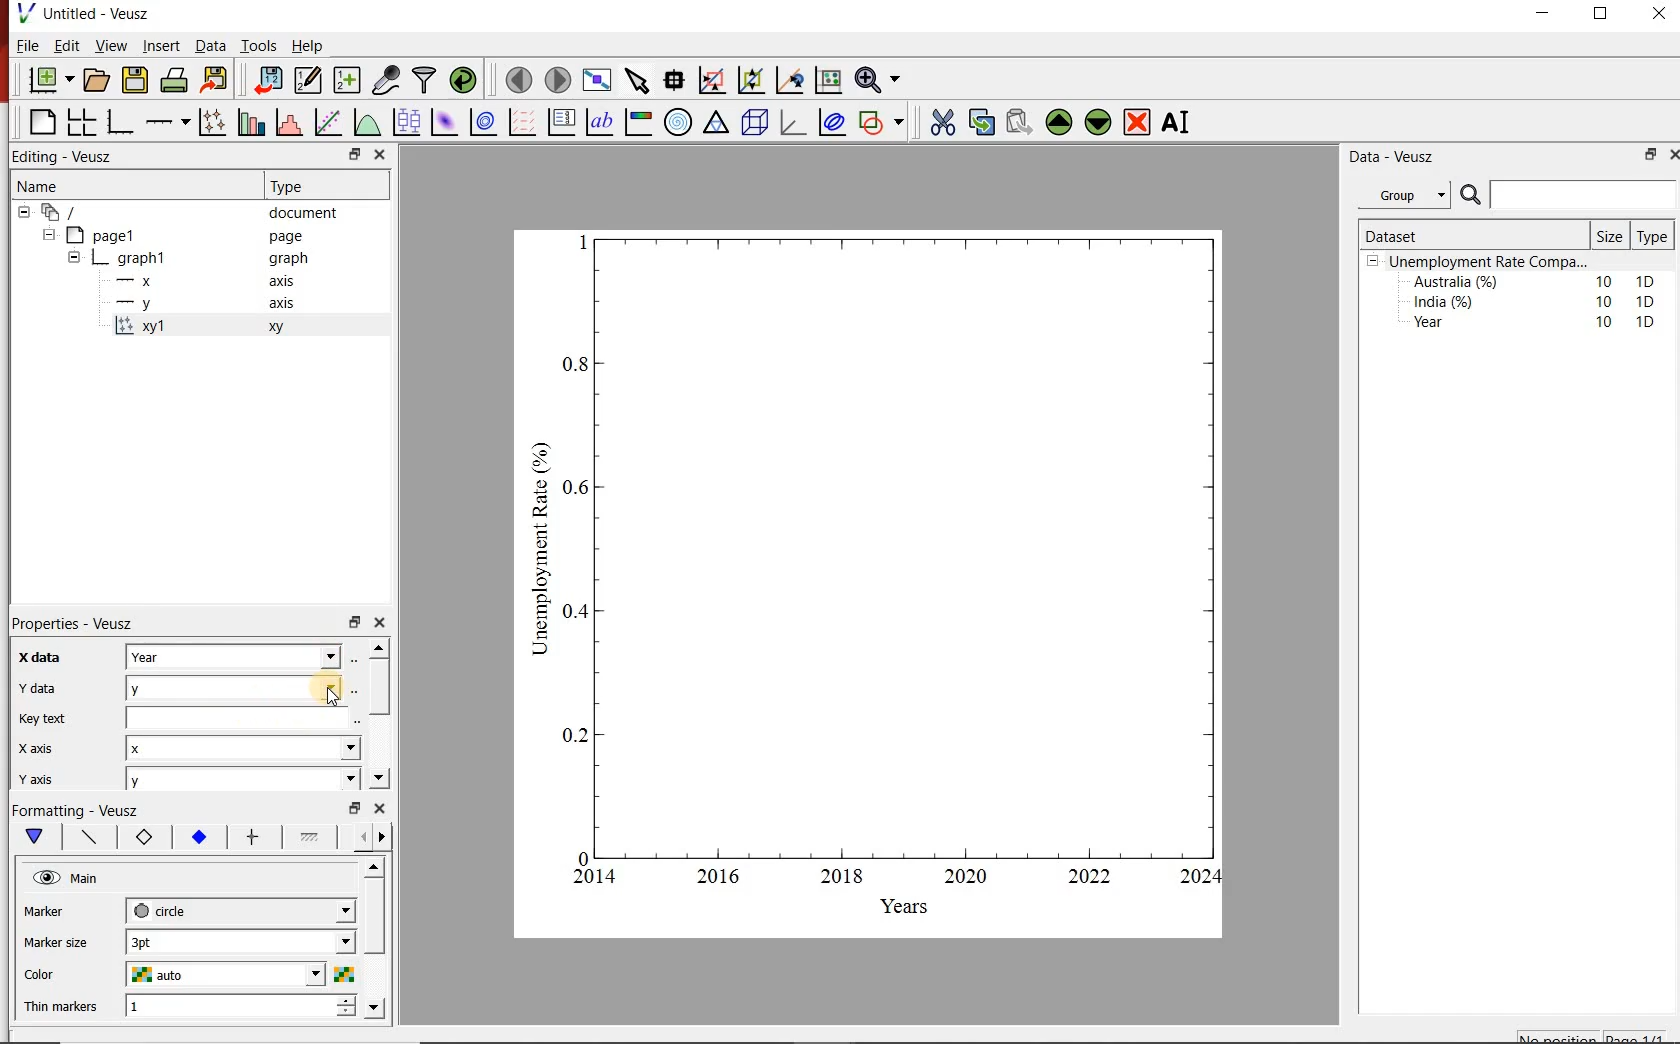 The image size is (1680, 1044). Describe the element at coordinates (76, 625) in the screenshot. I see `Properties - Veusz` at that location.